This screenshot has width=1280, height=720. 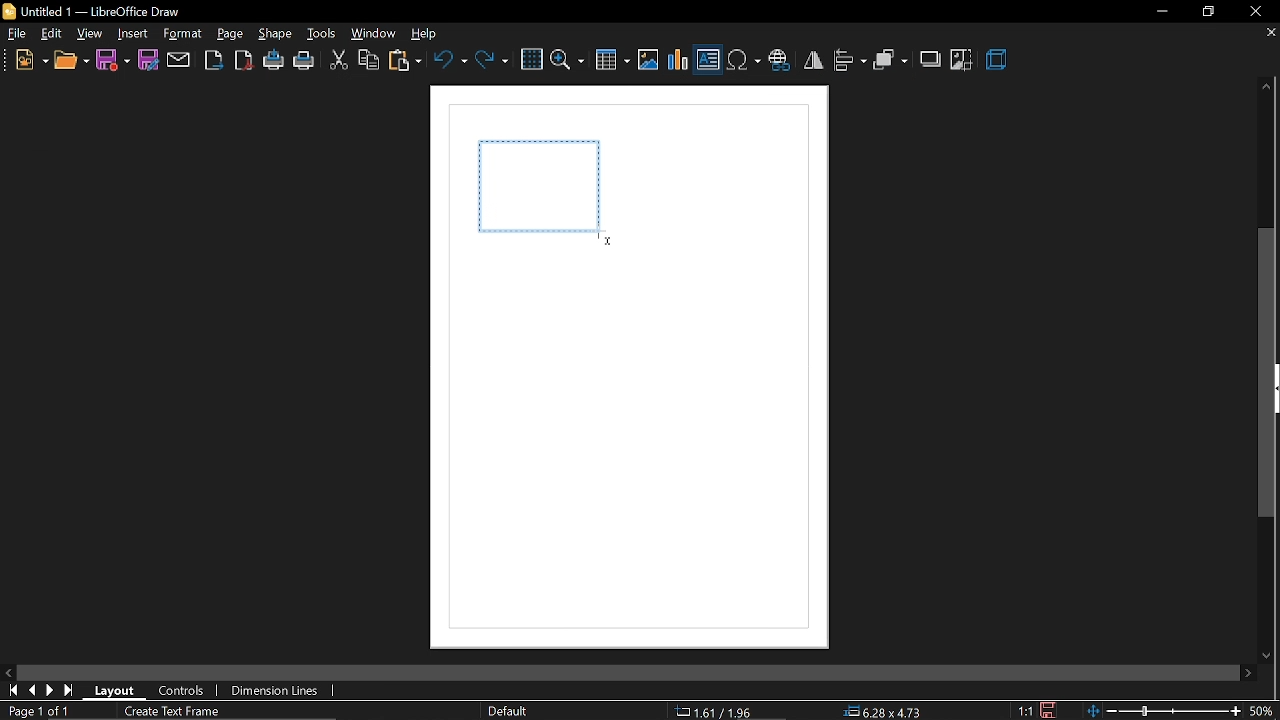 What do you see at coordinates (1026, 711) in the screenshot?
I see `scaling factor` at bounding box center [1026, 711].